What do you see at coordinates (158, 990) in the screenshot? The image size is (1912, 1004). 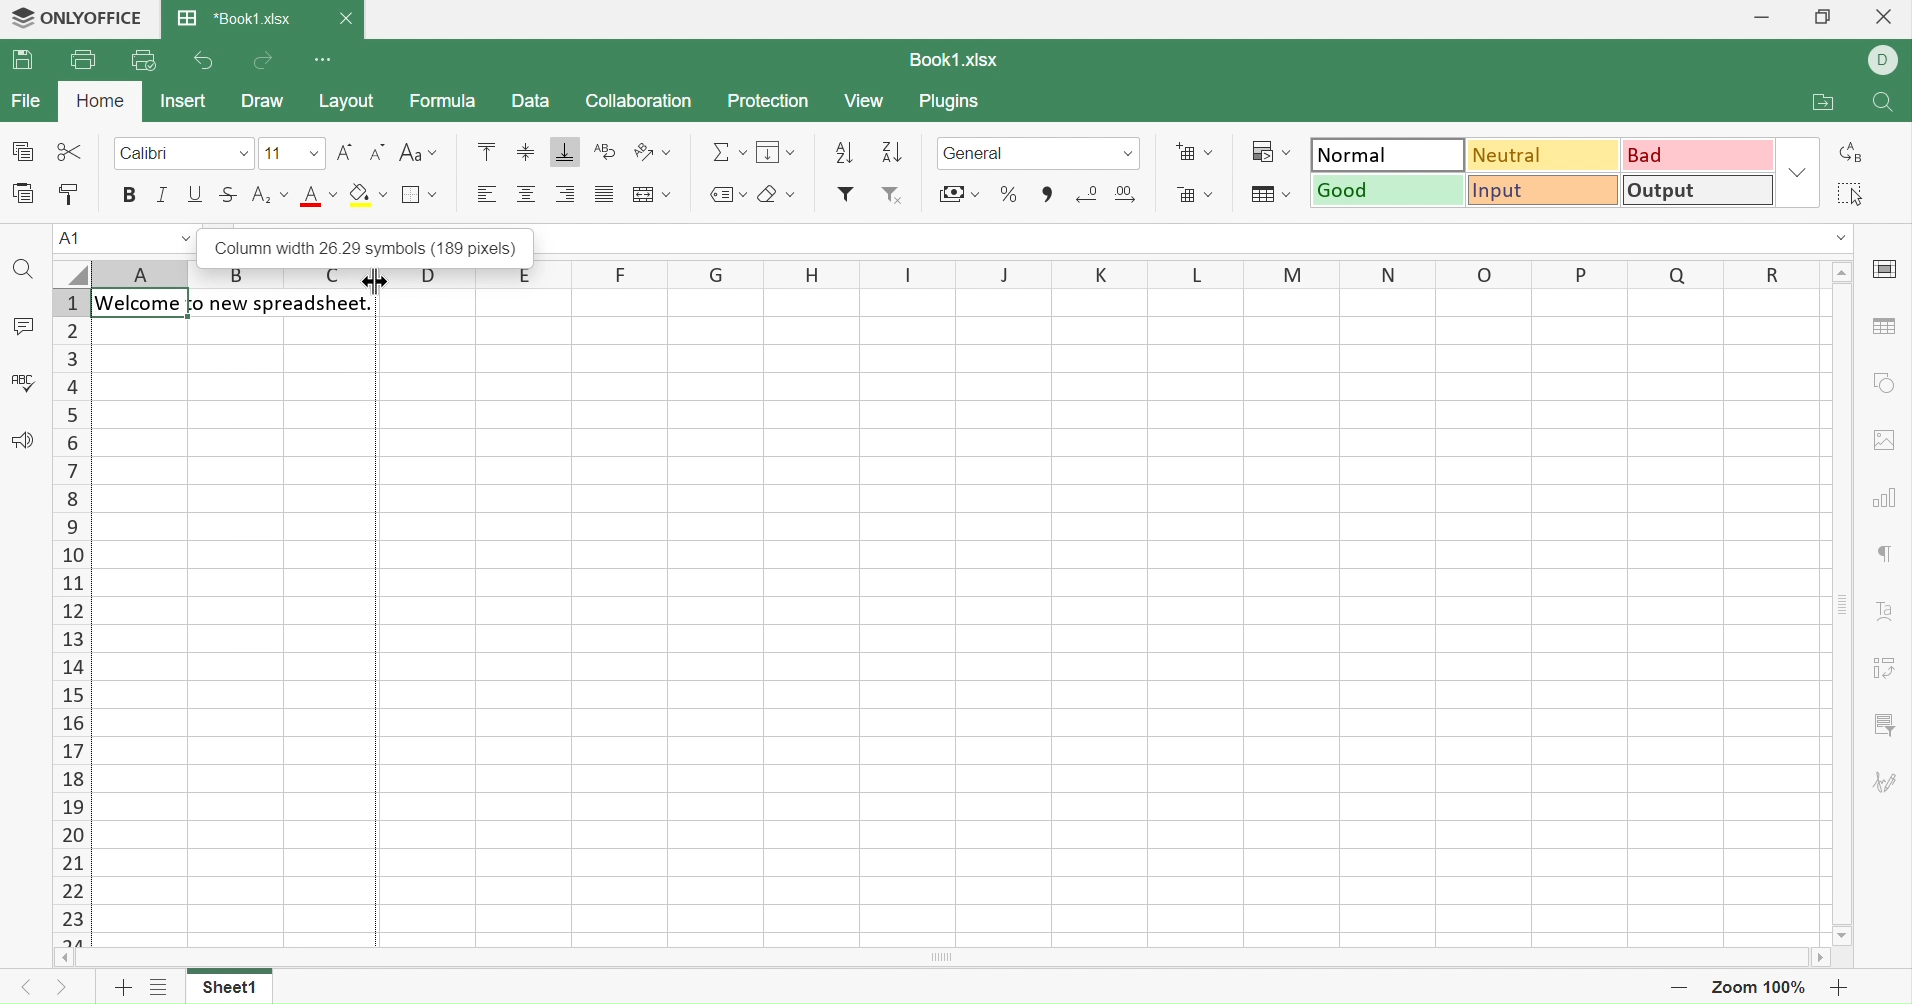 I see `List of sheets` at bounding box center [158, 990].